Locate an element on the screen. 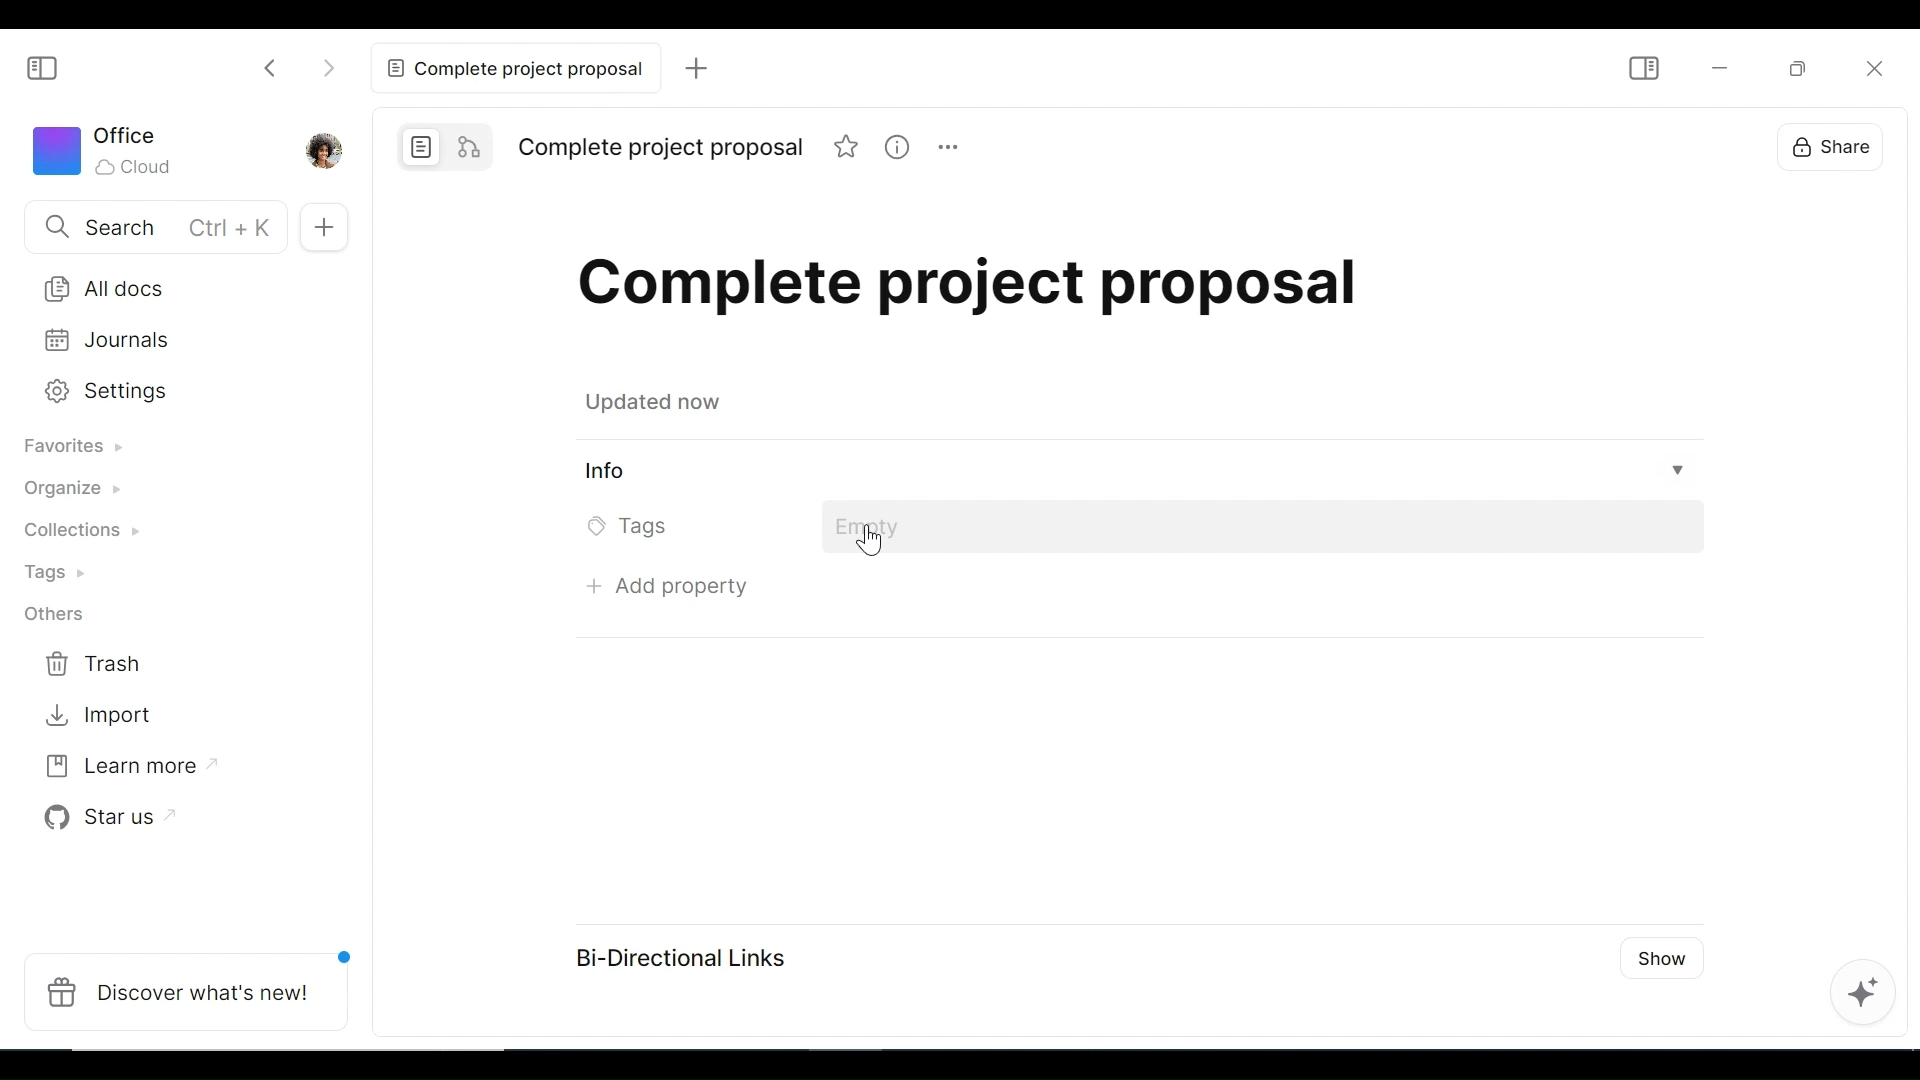 The width and height of the screenshot is (1920, 1080). Tags Field is located at coordinates (1269, 528).